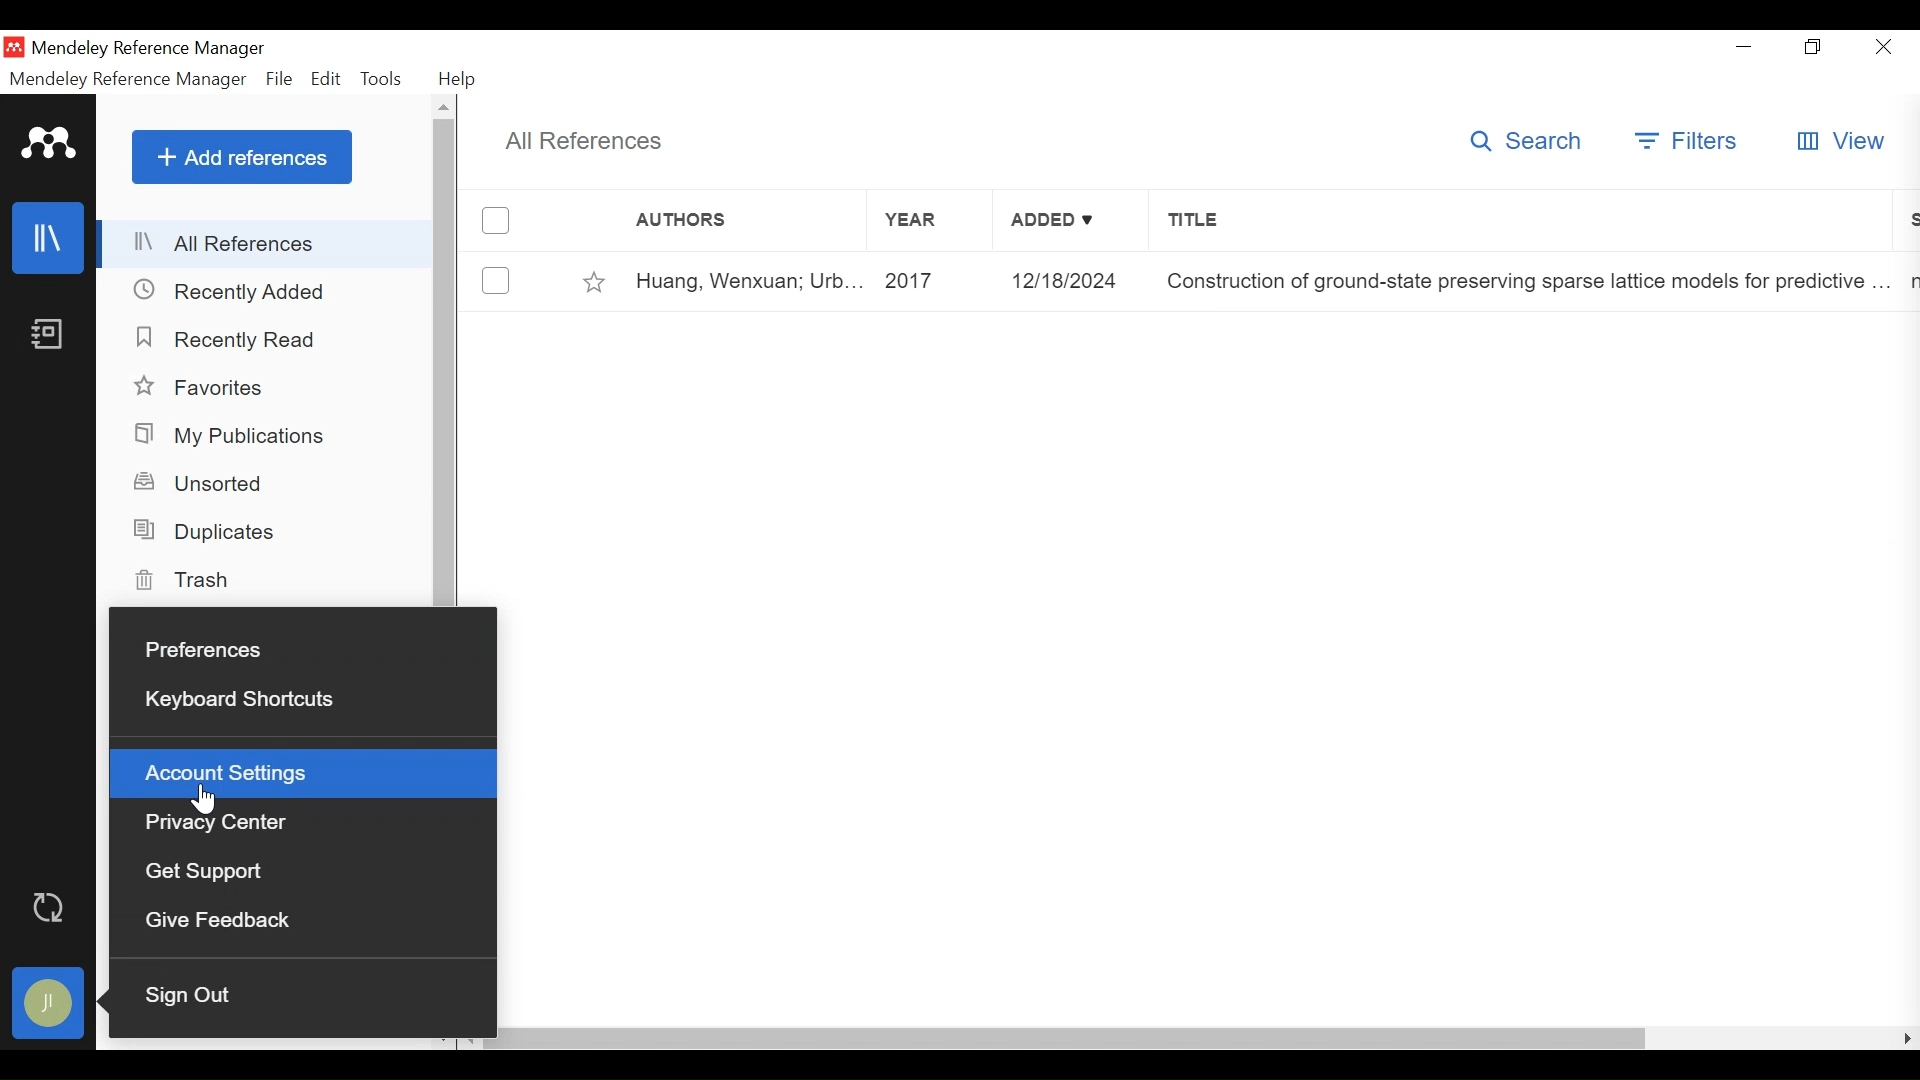 Image resolution: width=1920 pixels, height=1080 pixels. Describe the element at coordinates (233, 293) in the screenshot. I see `Recently Added` at that location.